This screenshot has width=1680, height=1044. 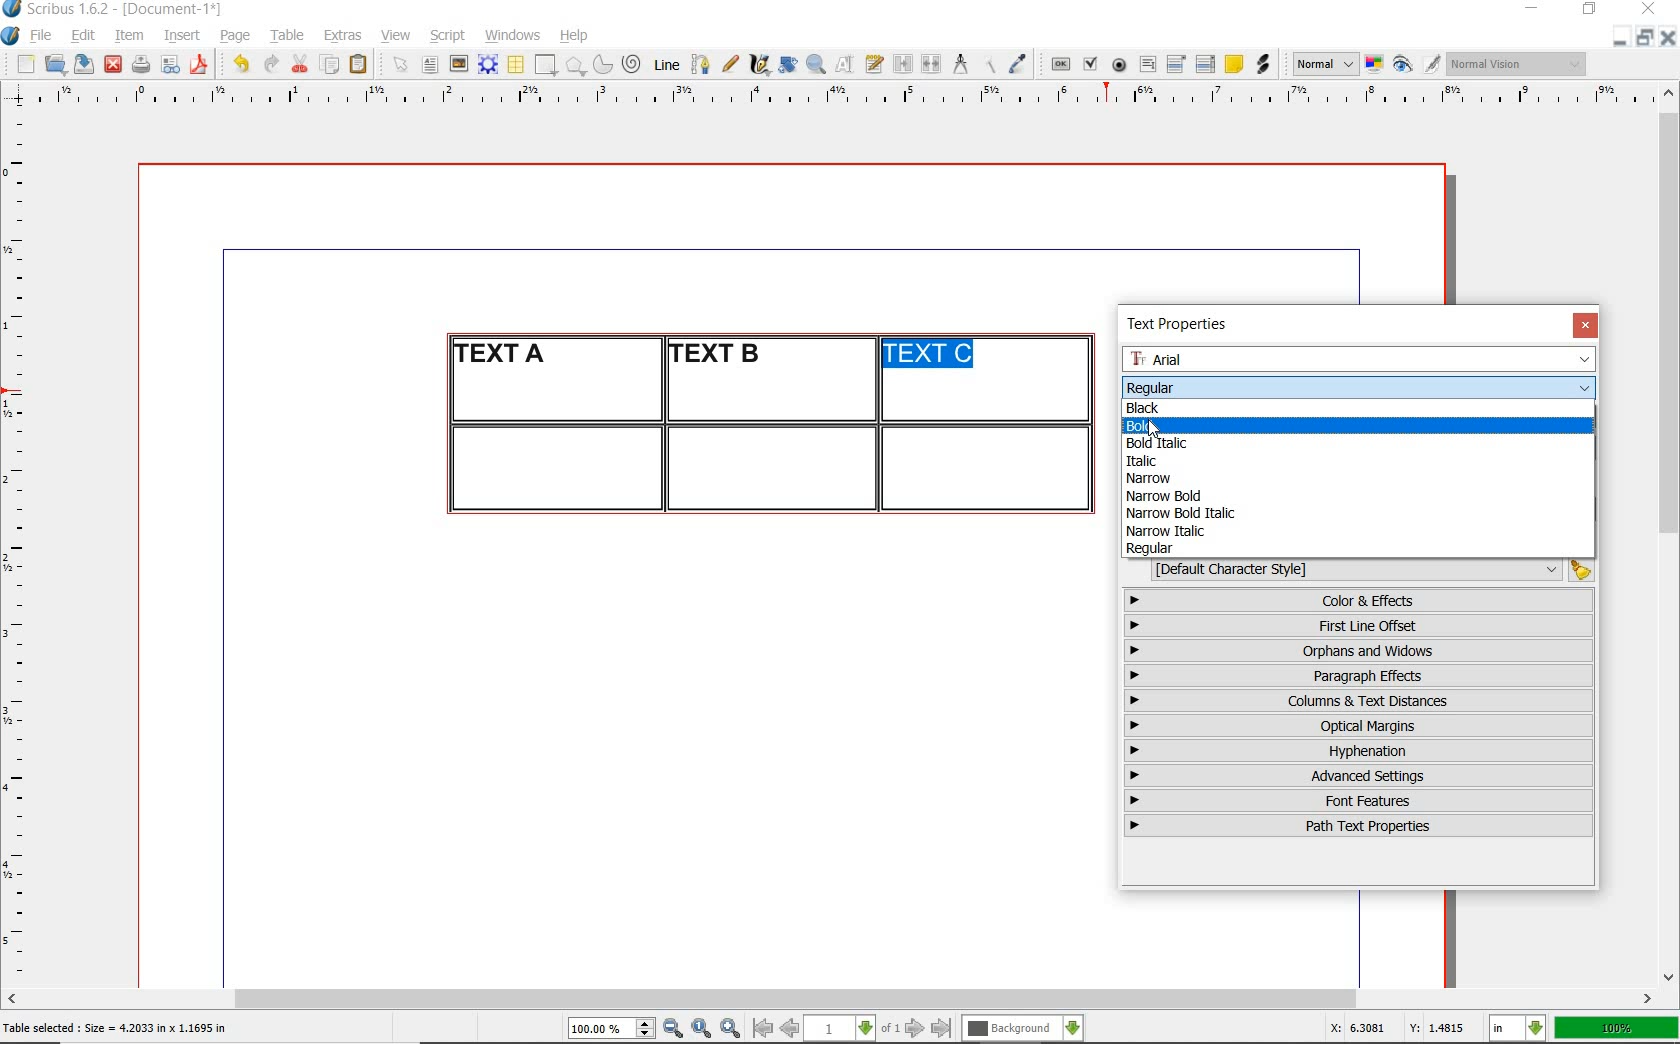 I want to click on font family, so click(x=1361, y=359).